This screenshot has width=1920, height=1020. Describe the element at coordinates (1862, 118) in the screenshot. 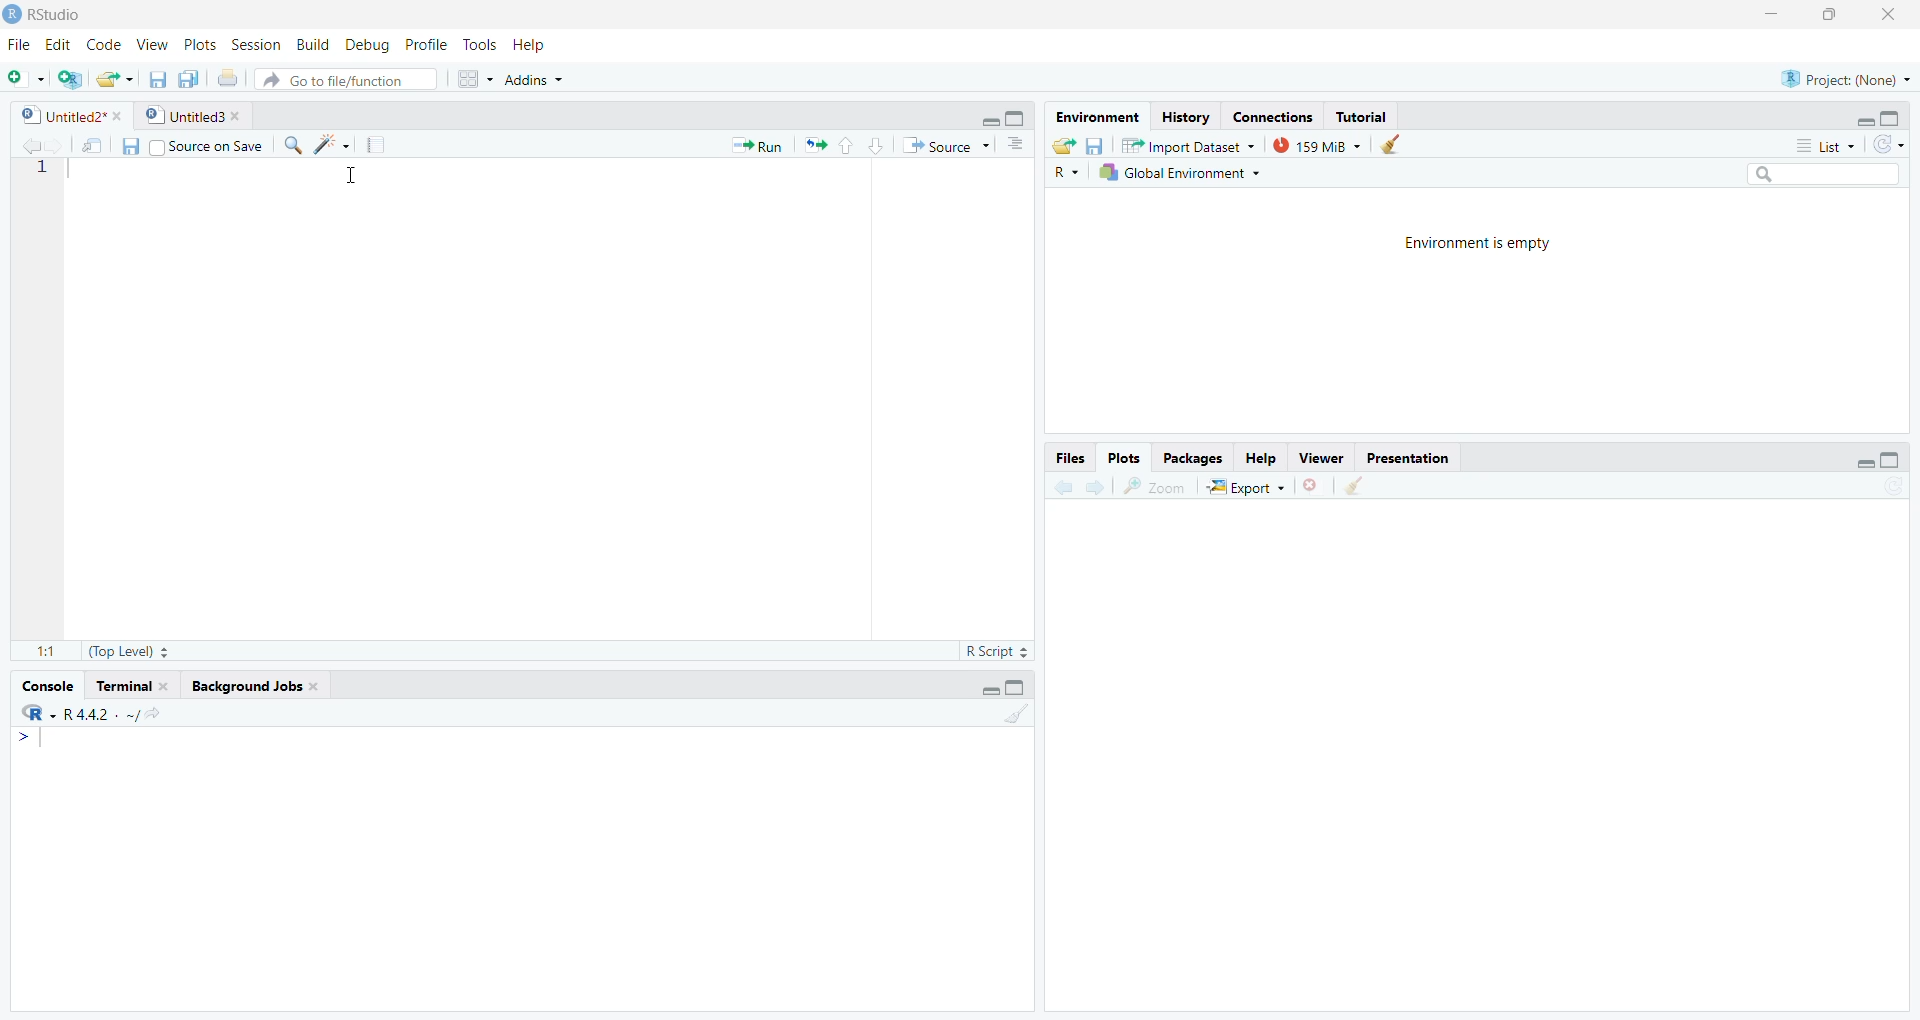

I see `Minimize` at that location.